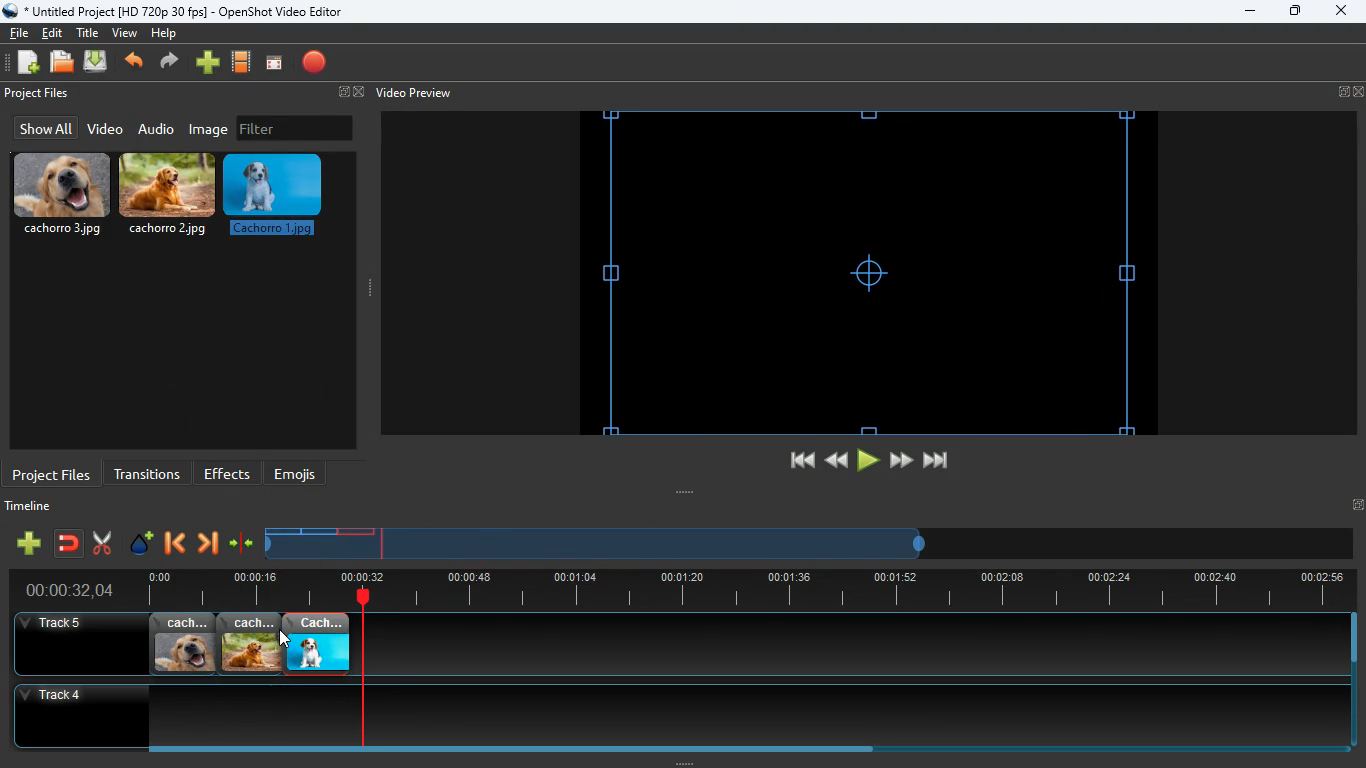  What do you see at coordinates (98, 63) in the screenshot?
I see `upload` at bounding box center [98, 63].